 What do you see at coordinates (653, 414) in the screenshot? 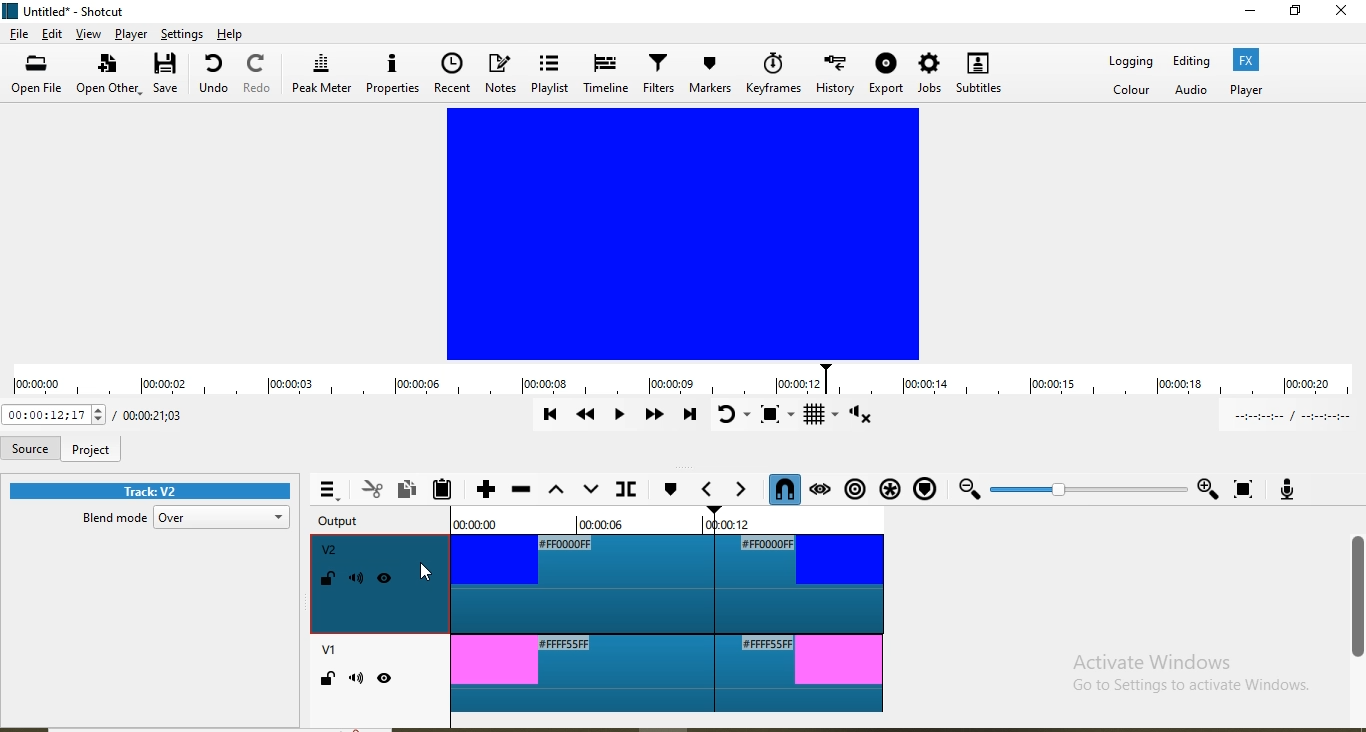
I see `Play quickly forward` at bounding box center [653, 414].